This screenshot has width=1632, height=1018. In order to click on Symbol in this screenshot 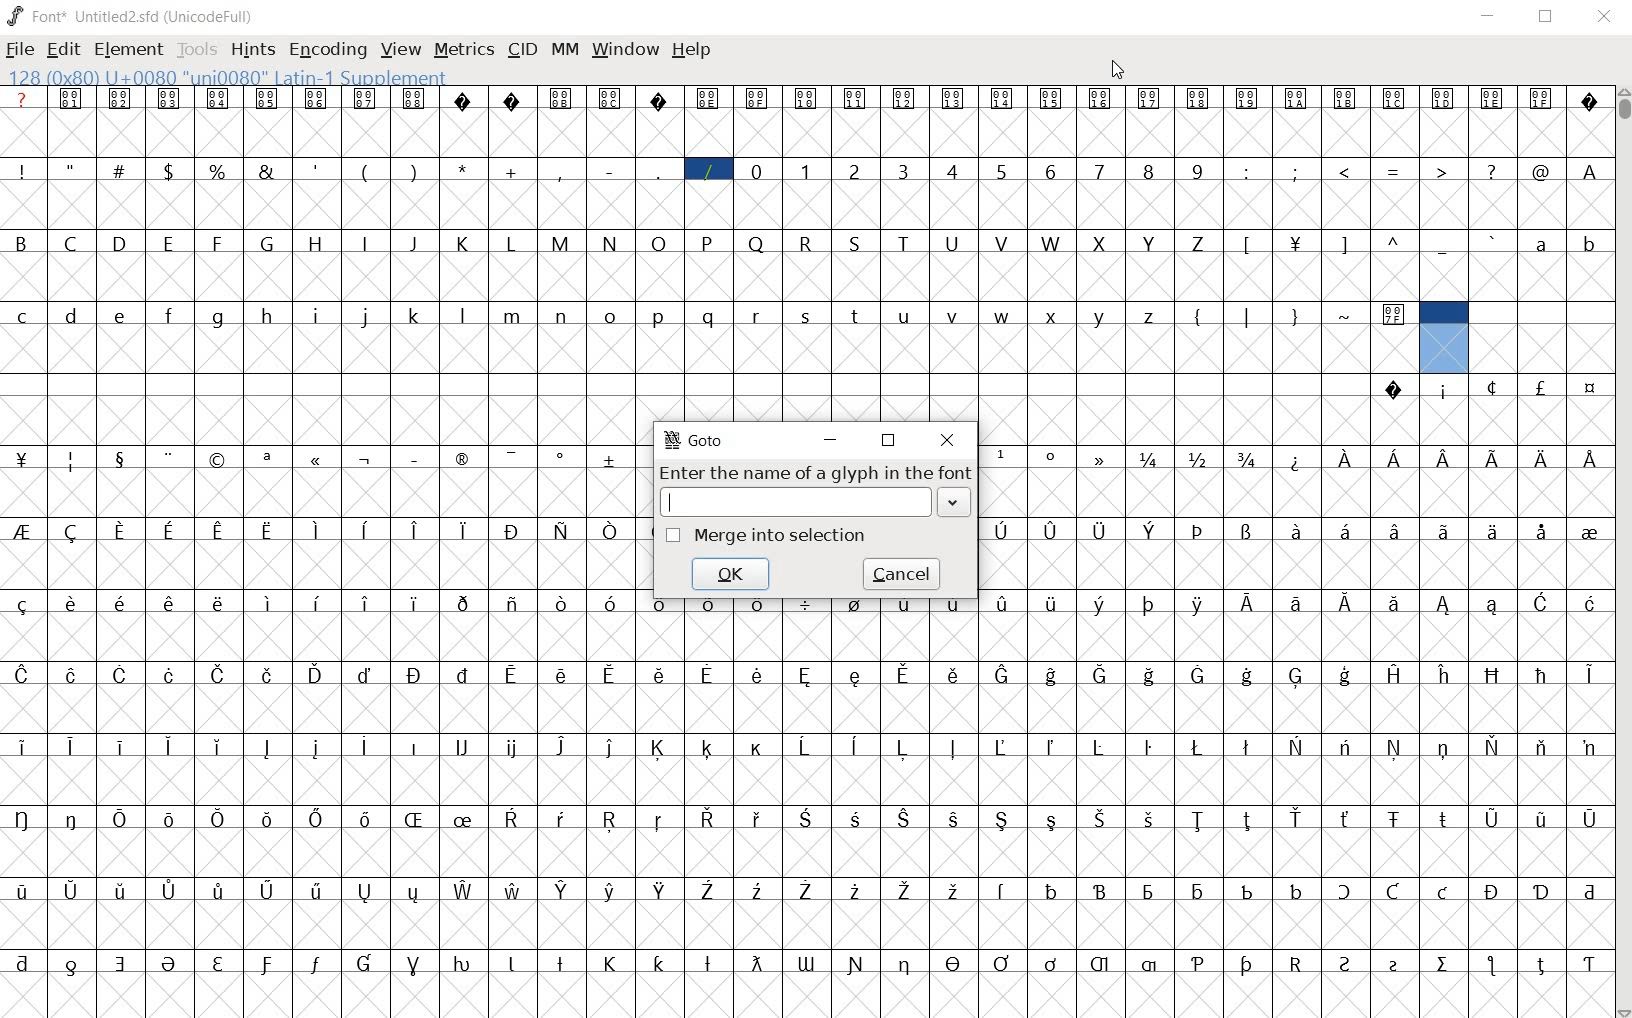, I will do `click(1004, 888)`.